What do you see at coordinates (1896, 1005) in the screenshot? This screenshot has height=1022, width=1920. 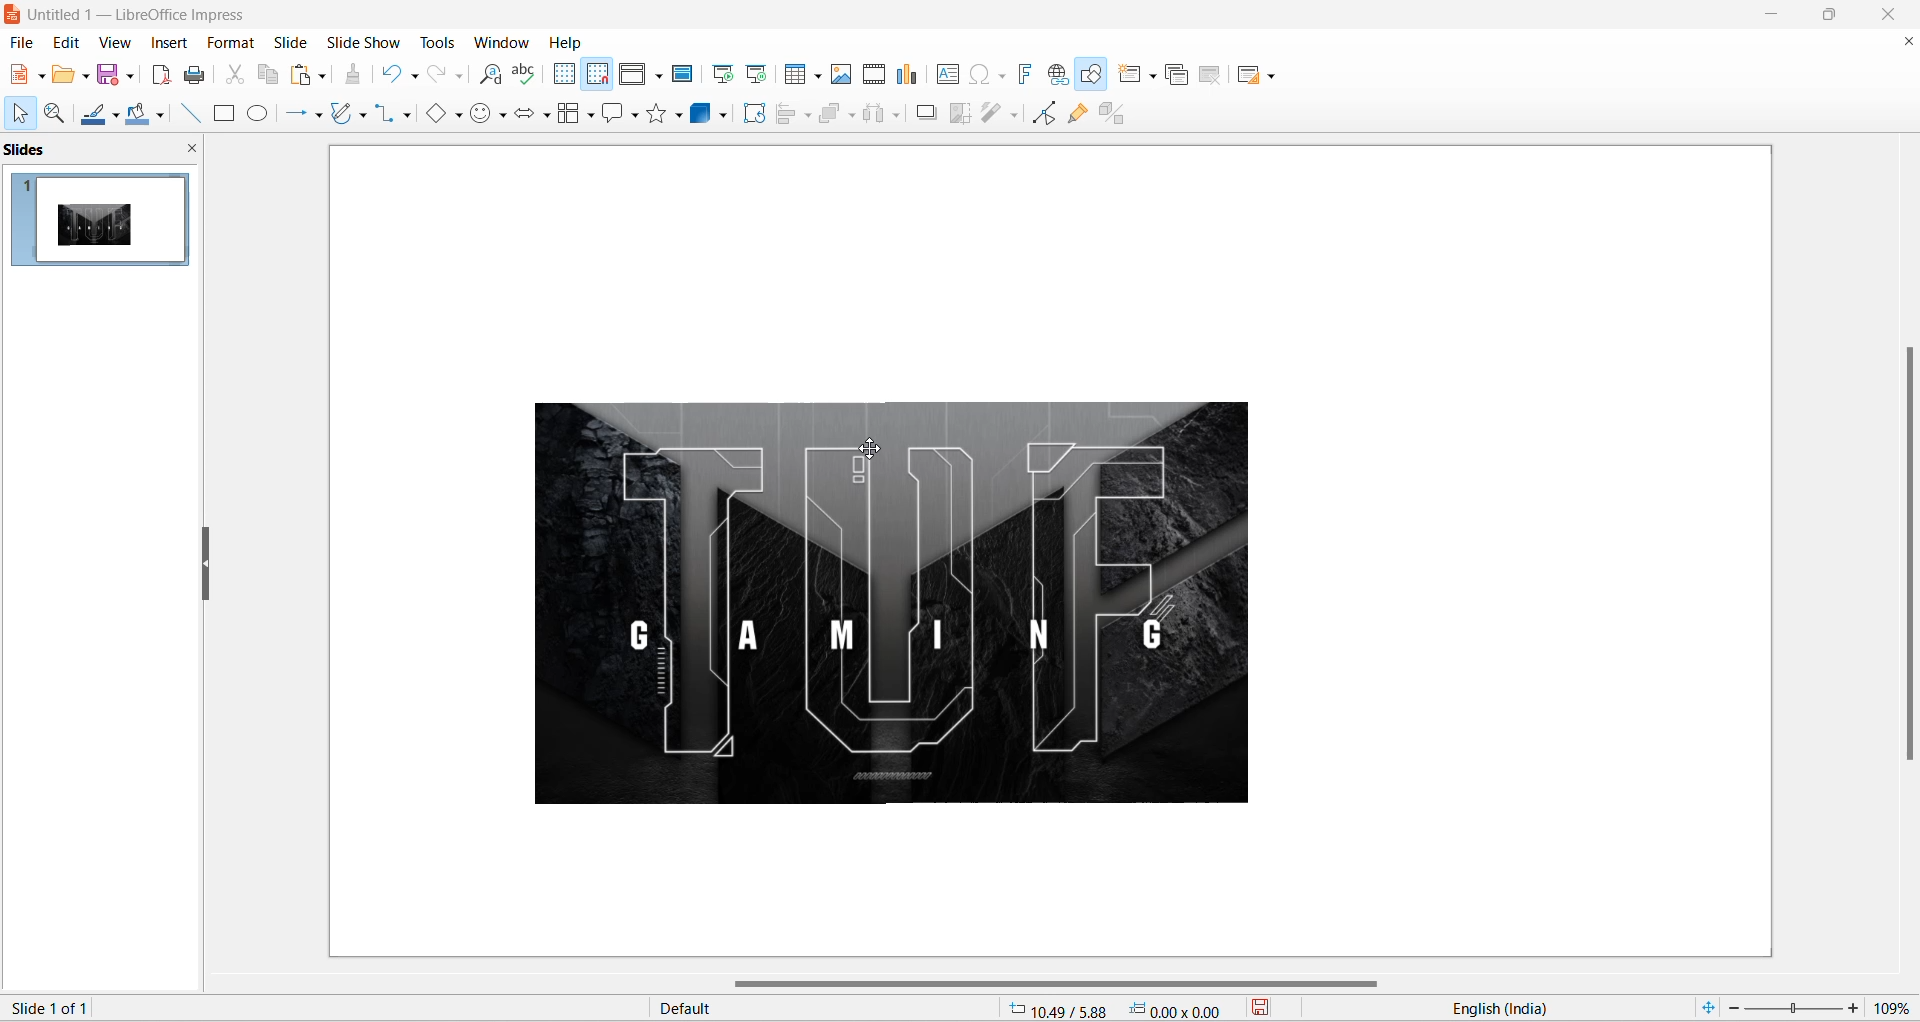 I see `zoom percentage` at bounding box center [1896, 1005].